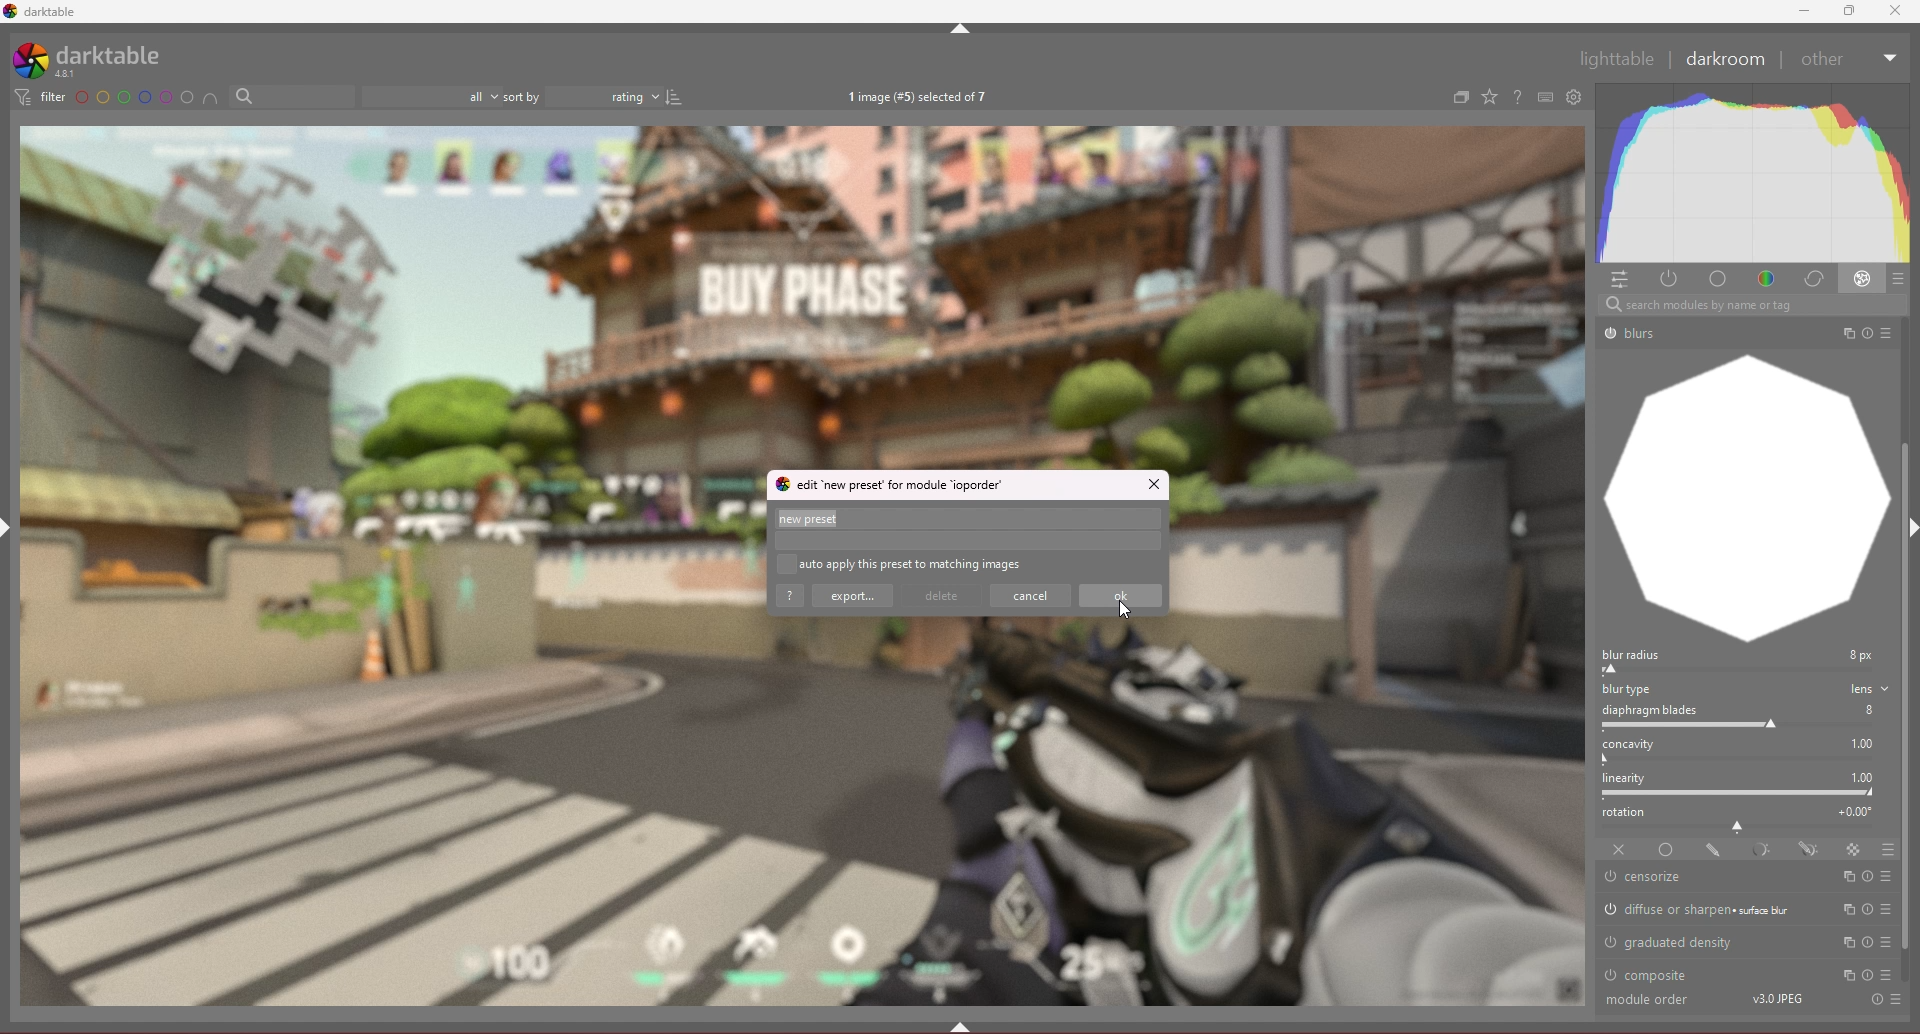  Describe the element at coordinates (293, 95) in the screenshot. I see `filter by text` at that location.